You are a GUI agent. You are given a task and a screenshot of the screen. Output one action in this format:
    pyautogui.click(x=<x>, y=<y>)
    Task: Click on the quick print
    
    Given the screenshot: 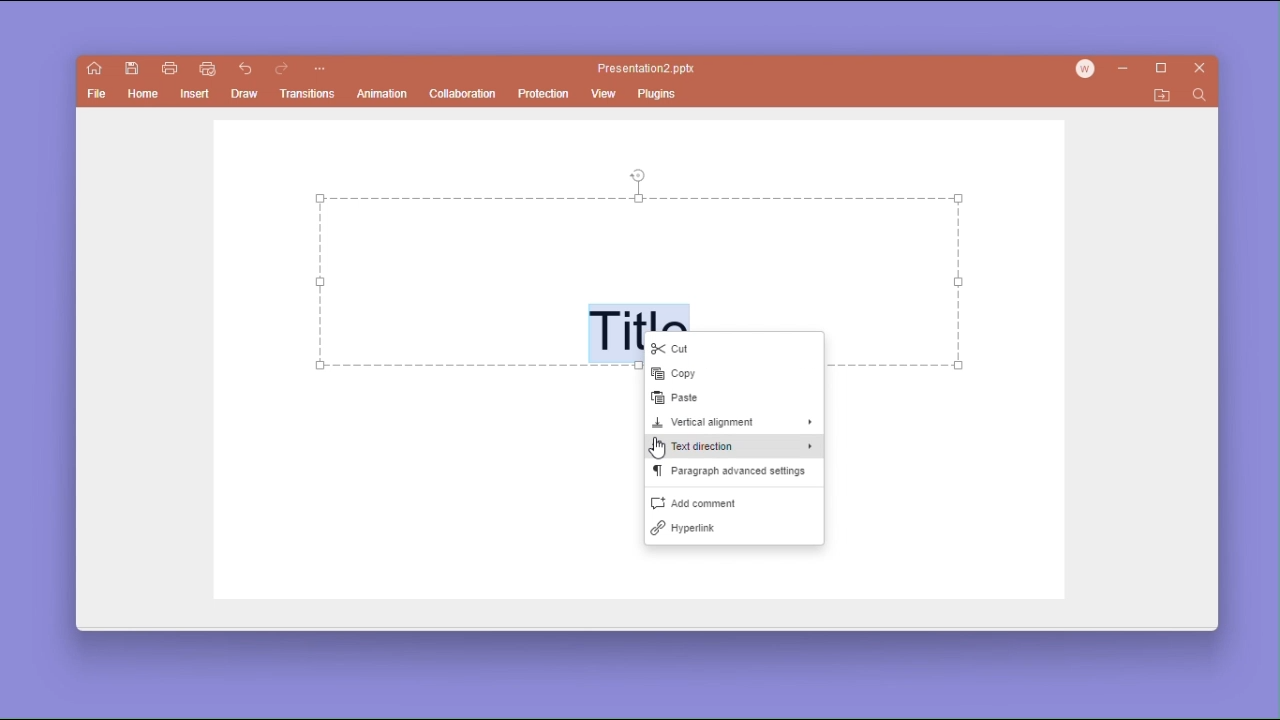 What is the action you would take?
    pyautogui.click(x=206, y=69)
    